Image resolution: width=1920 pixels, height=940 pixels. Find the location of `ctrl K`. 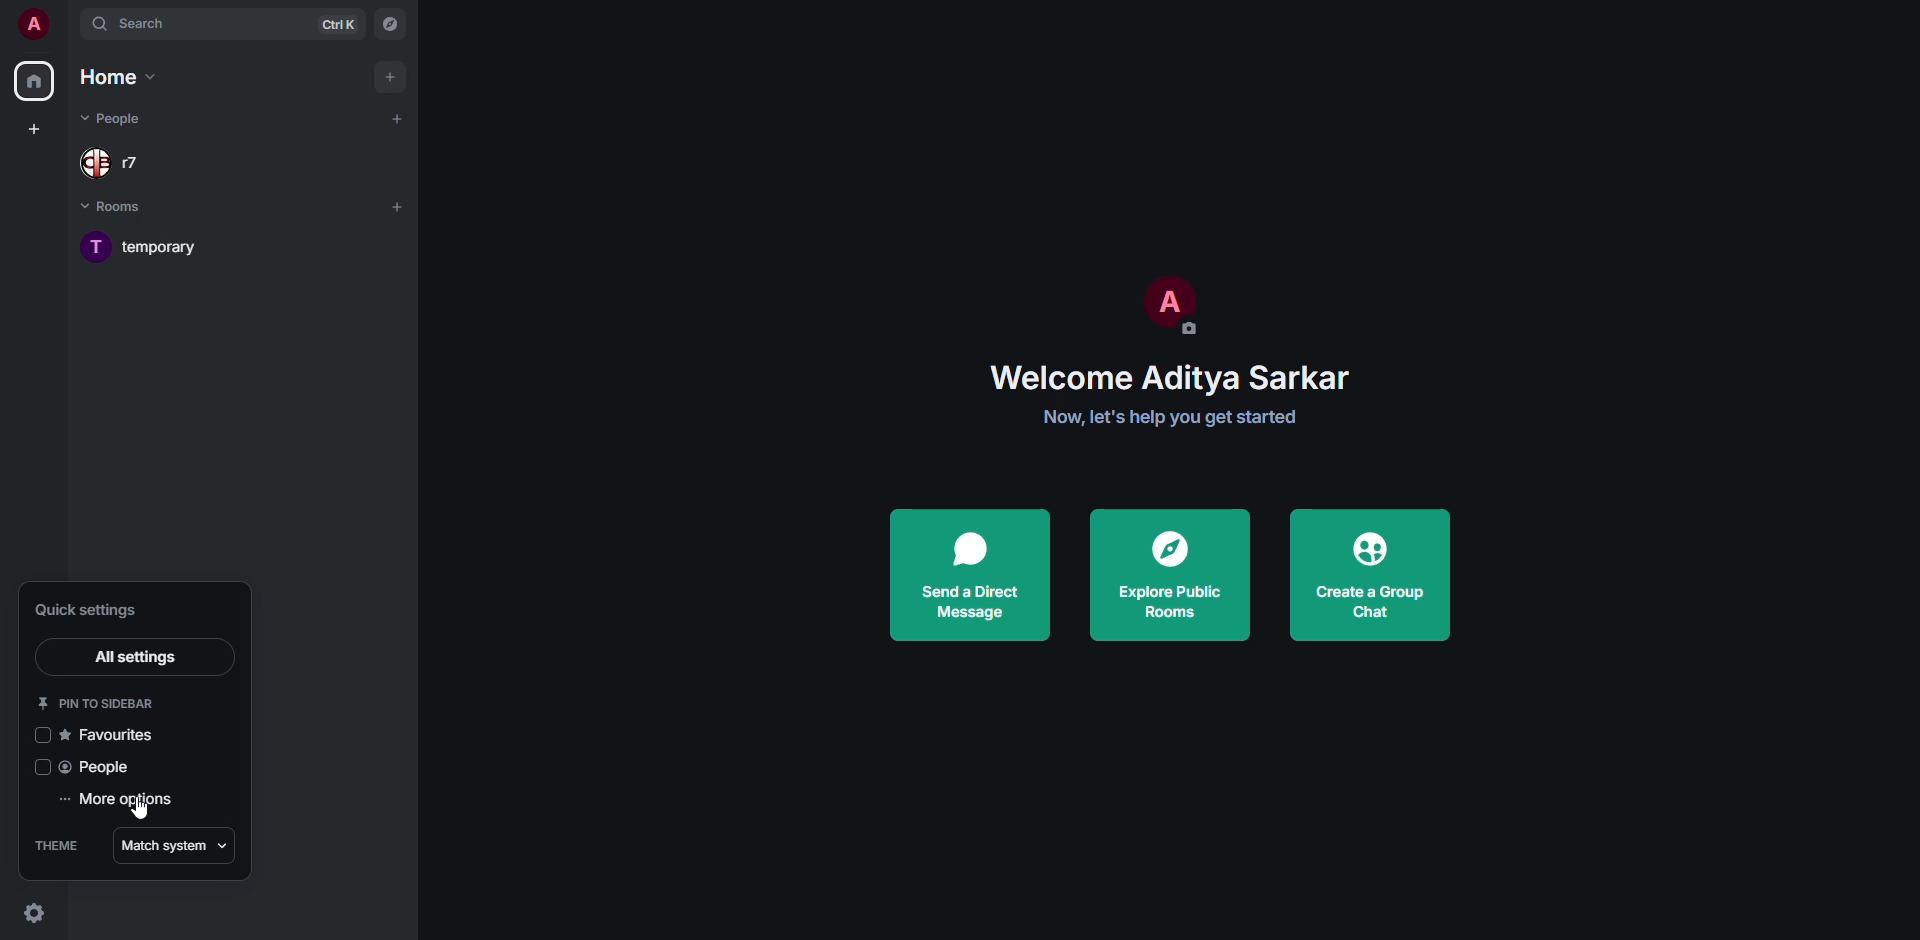

ctrl K is located at coordinates (339, 24).